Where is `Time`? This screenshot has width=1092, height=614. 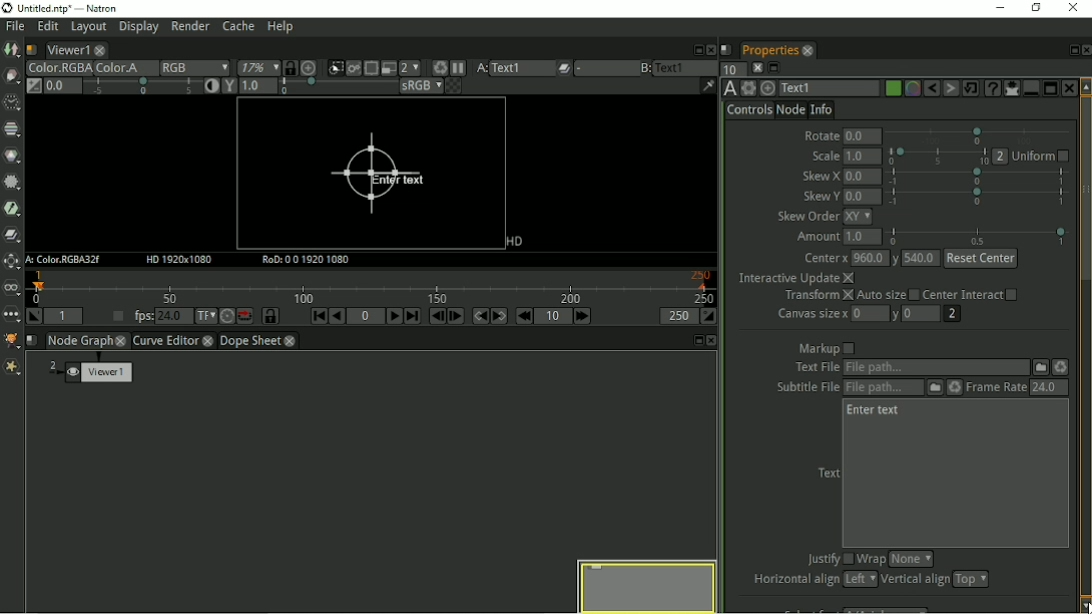
Time is located at coordinates (11, 103).